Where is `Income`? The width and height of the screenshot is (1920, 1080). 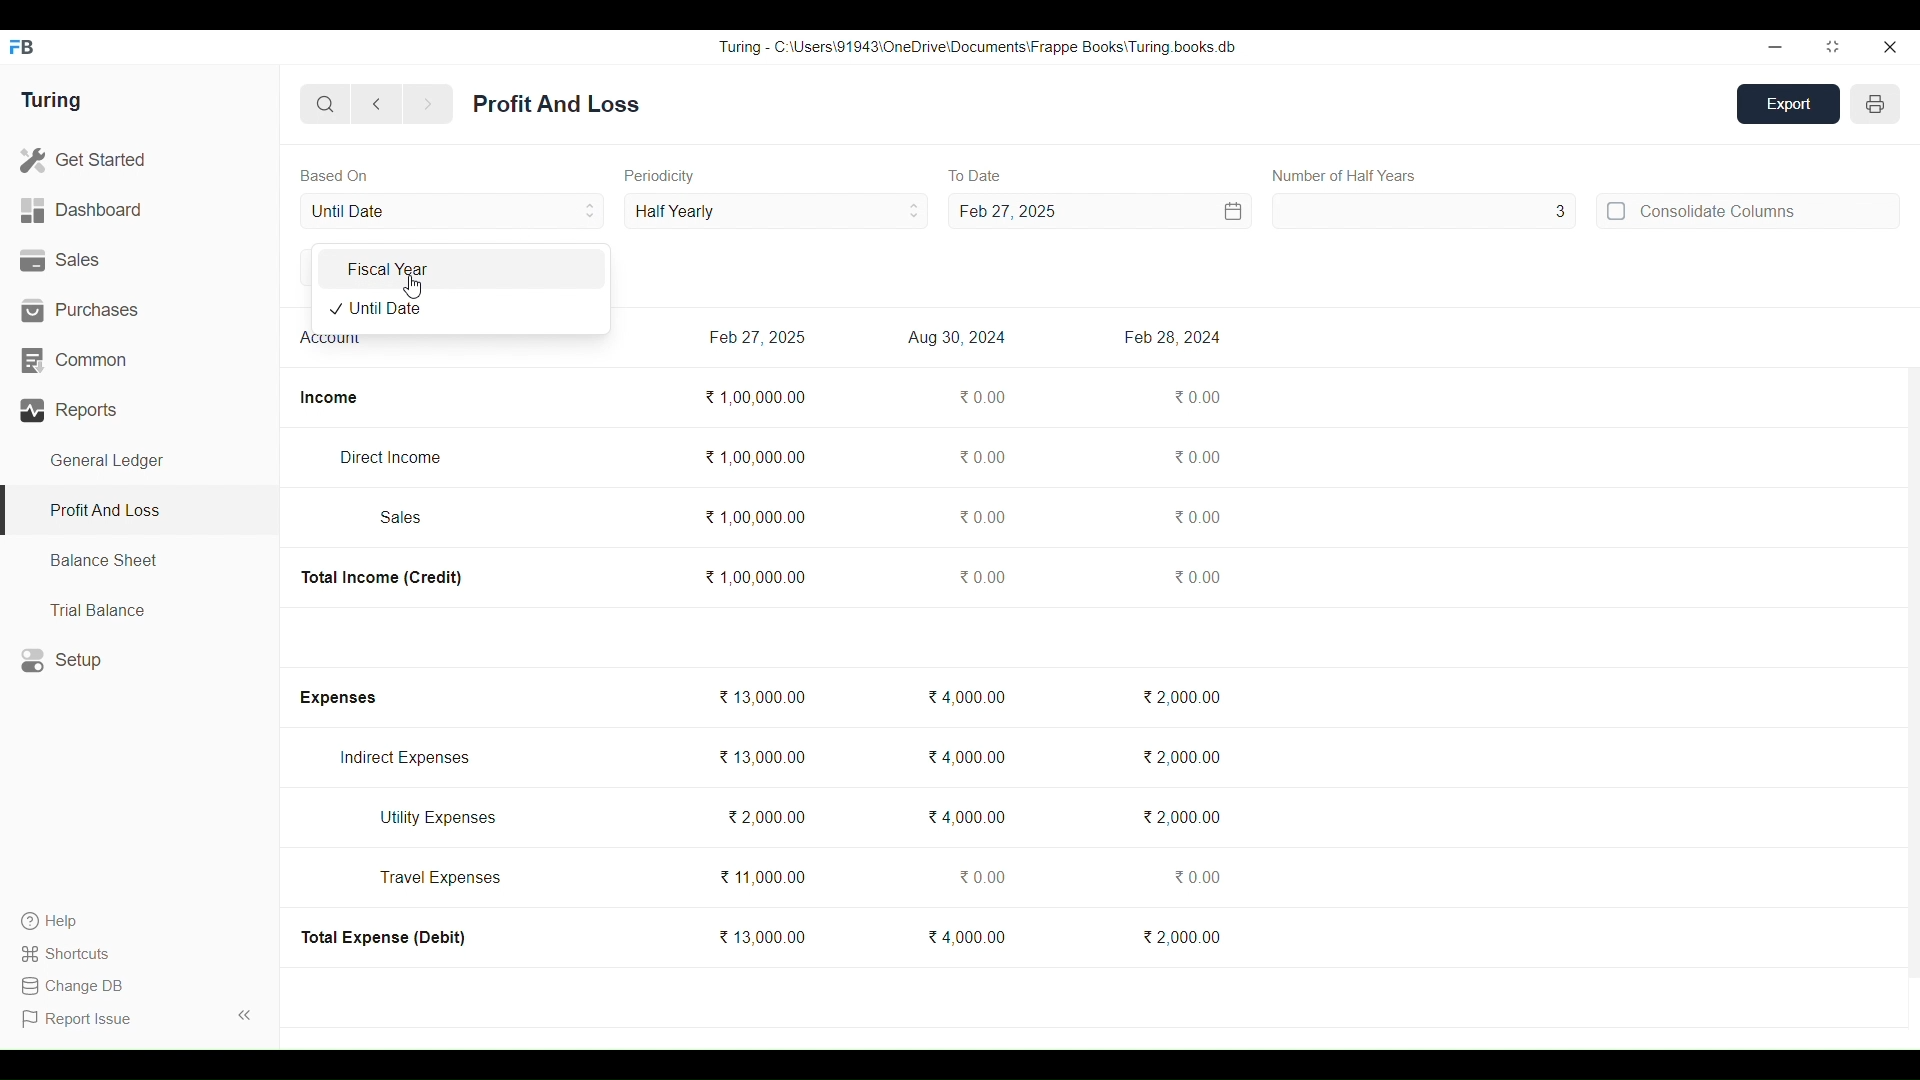 Income is located at coordinates (329, 398).